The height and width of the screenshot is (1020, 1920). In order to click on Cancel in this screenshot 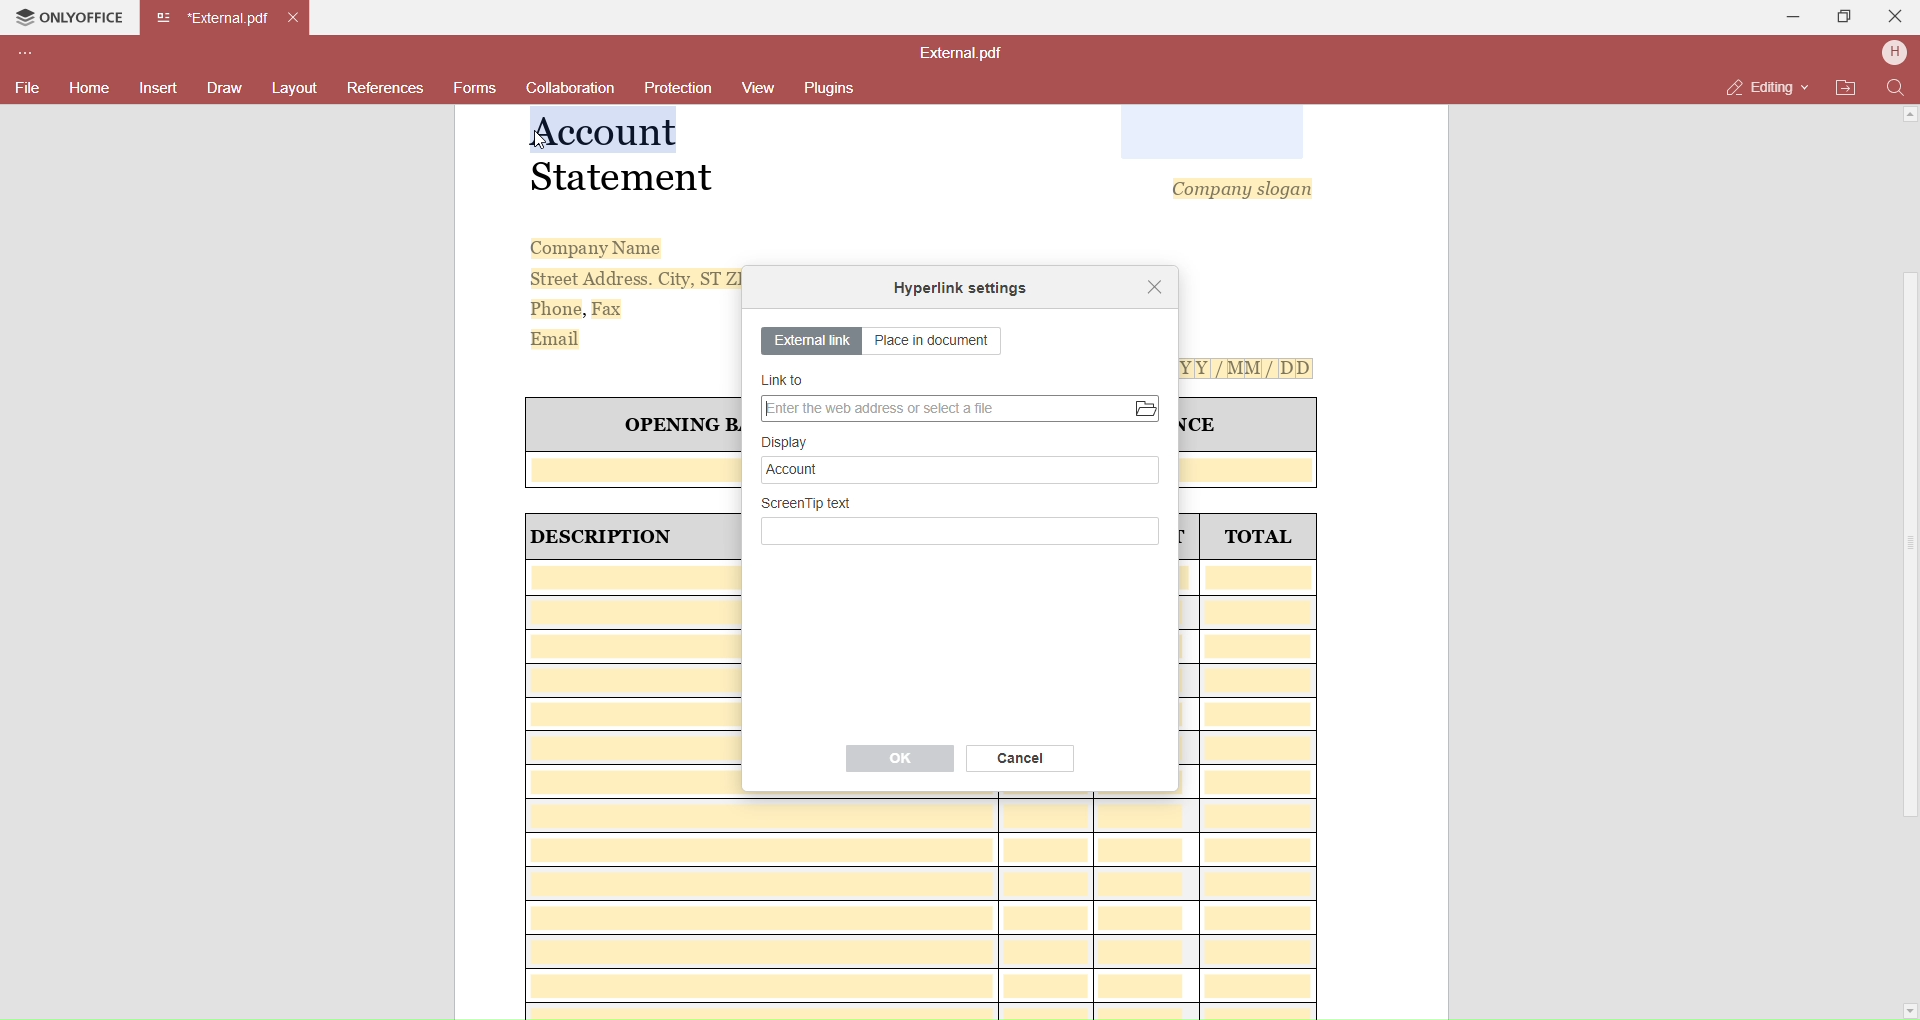, I will do `click(1020, 756)`.